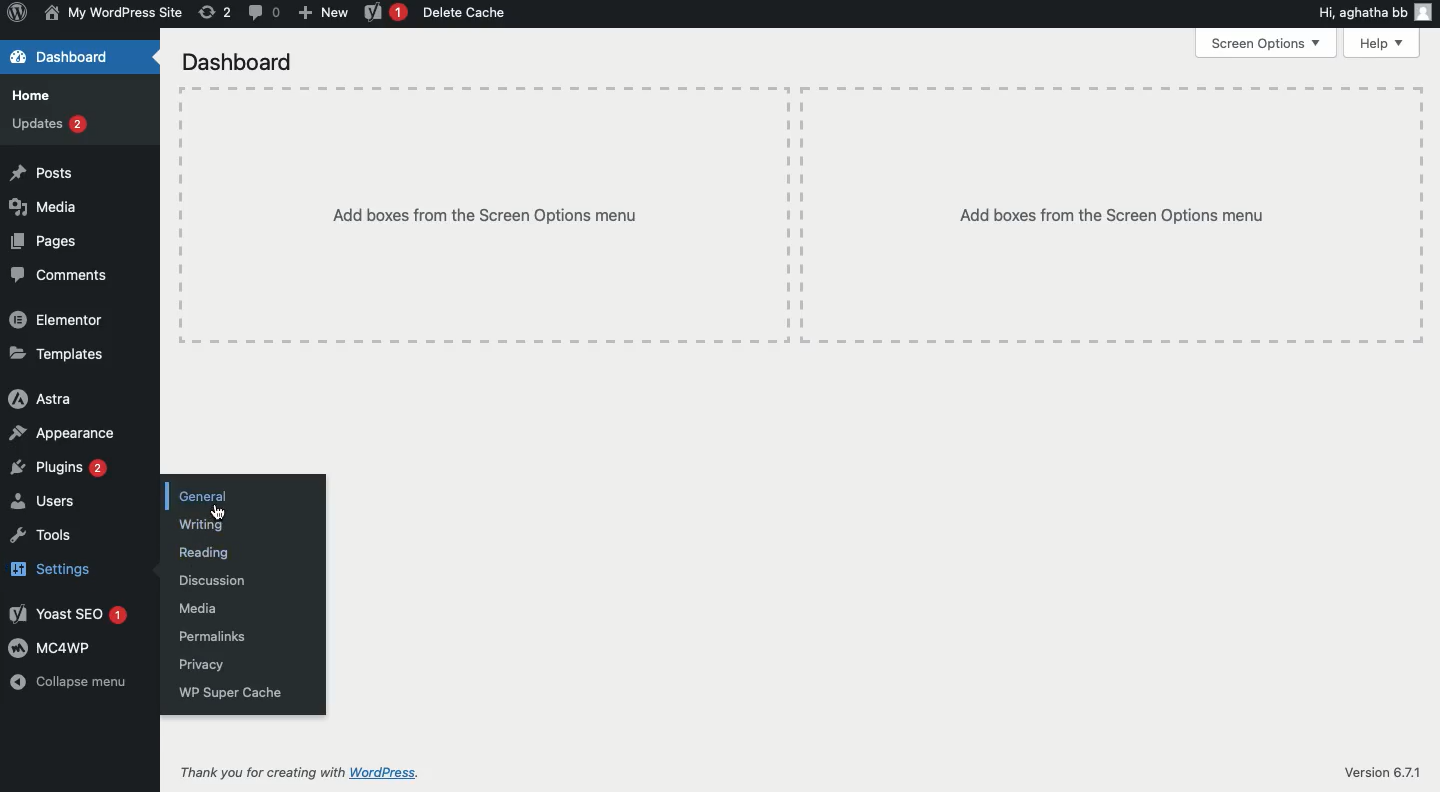 This screenshot has width=1440, height=792. What do you see at coordinates (61, 57) in the screenshot?
I see `Dashboard` at bounding box center [61, 57].